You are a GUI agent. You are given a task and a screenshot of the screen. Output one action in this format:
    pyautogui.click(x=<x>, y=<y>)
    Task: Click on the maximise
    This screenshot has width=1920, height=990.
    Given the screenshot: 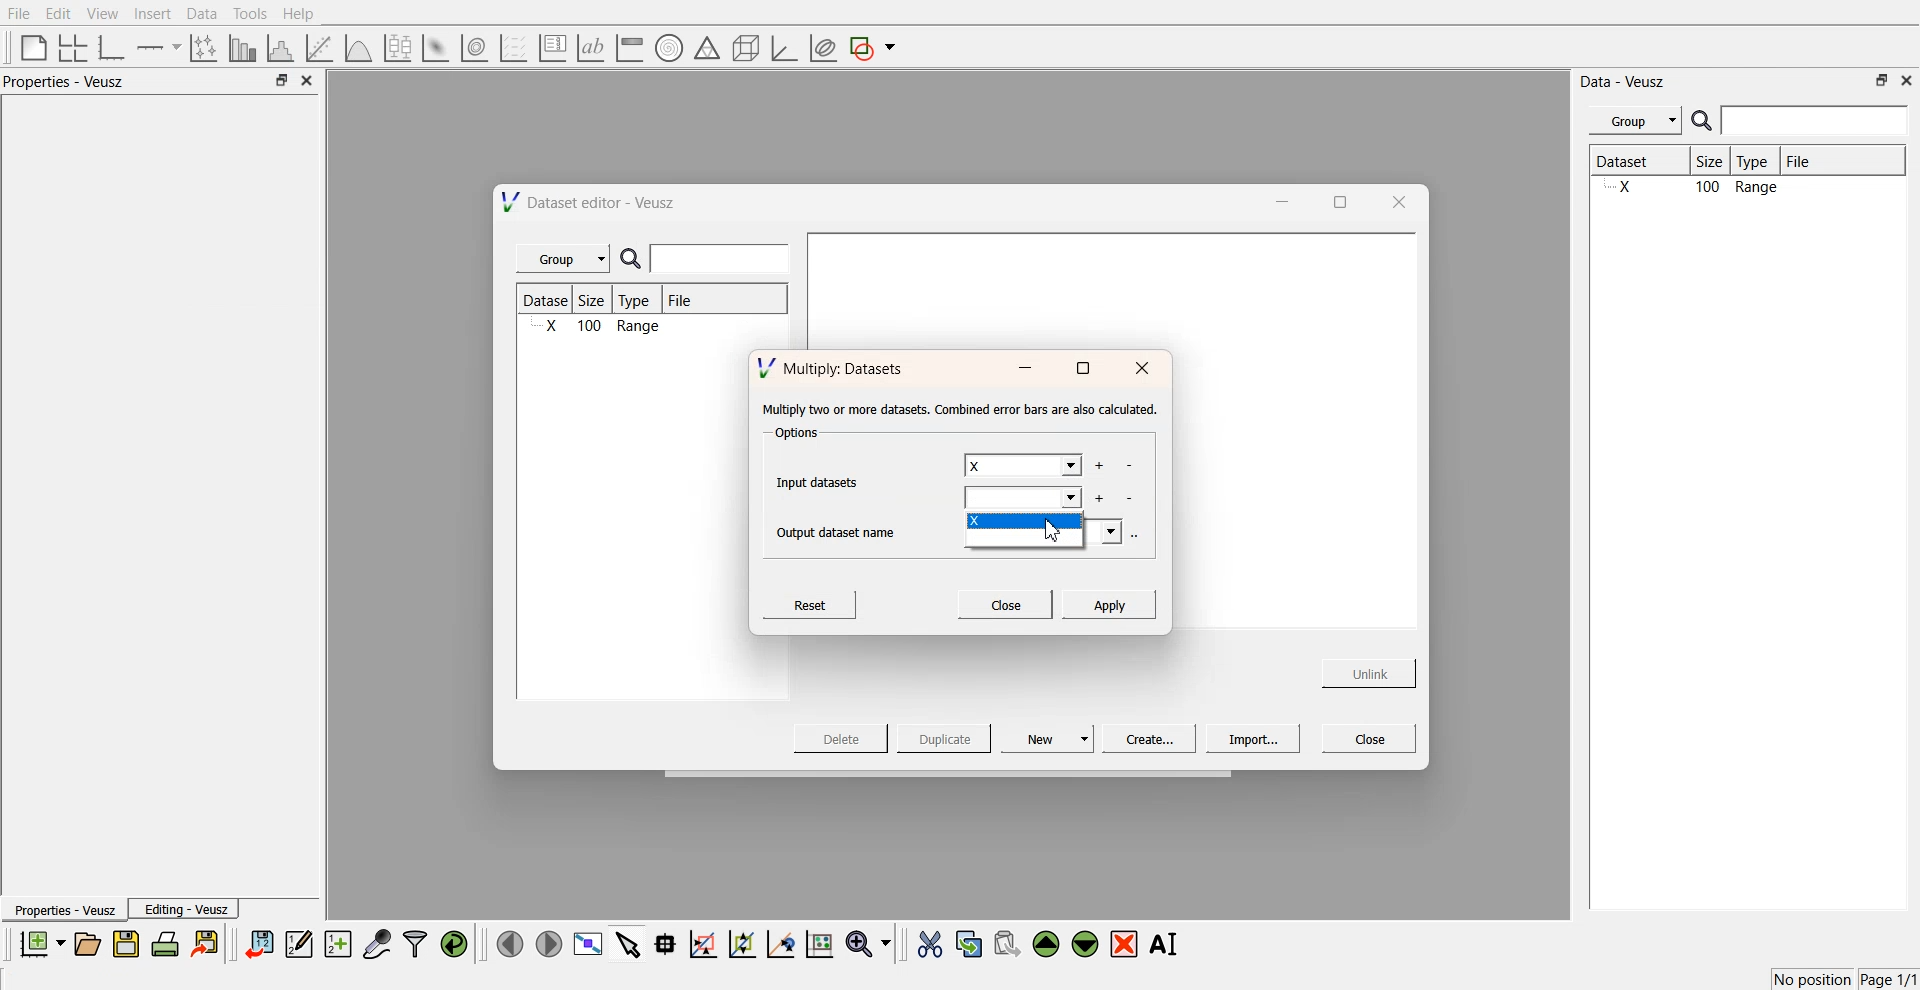 What is the action you would take?
    pyautogui.click(x=1334, y=200)
    